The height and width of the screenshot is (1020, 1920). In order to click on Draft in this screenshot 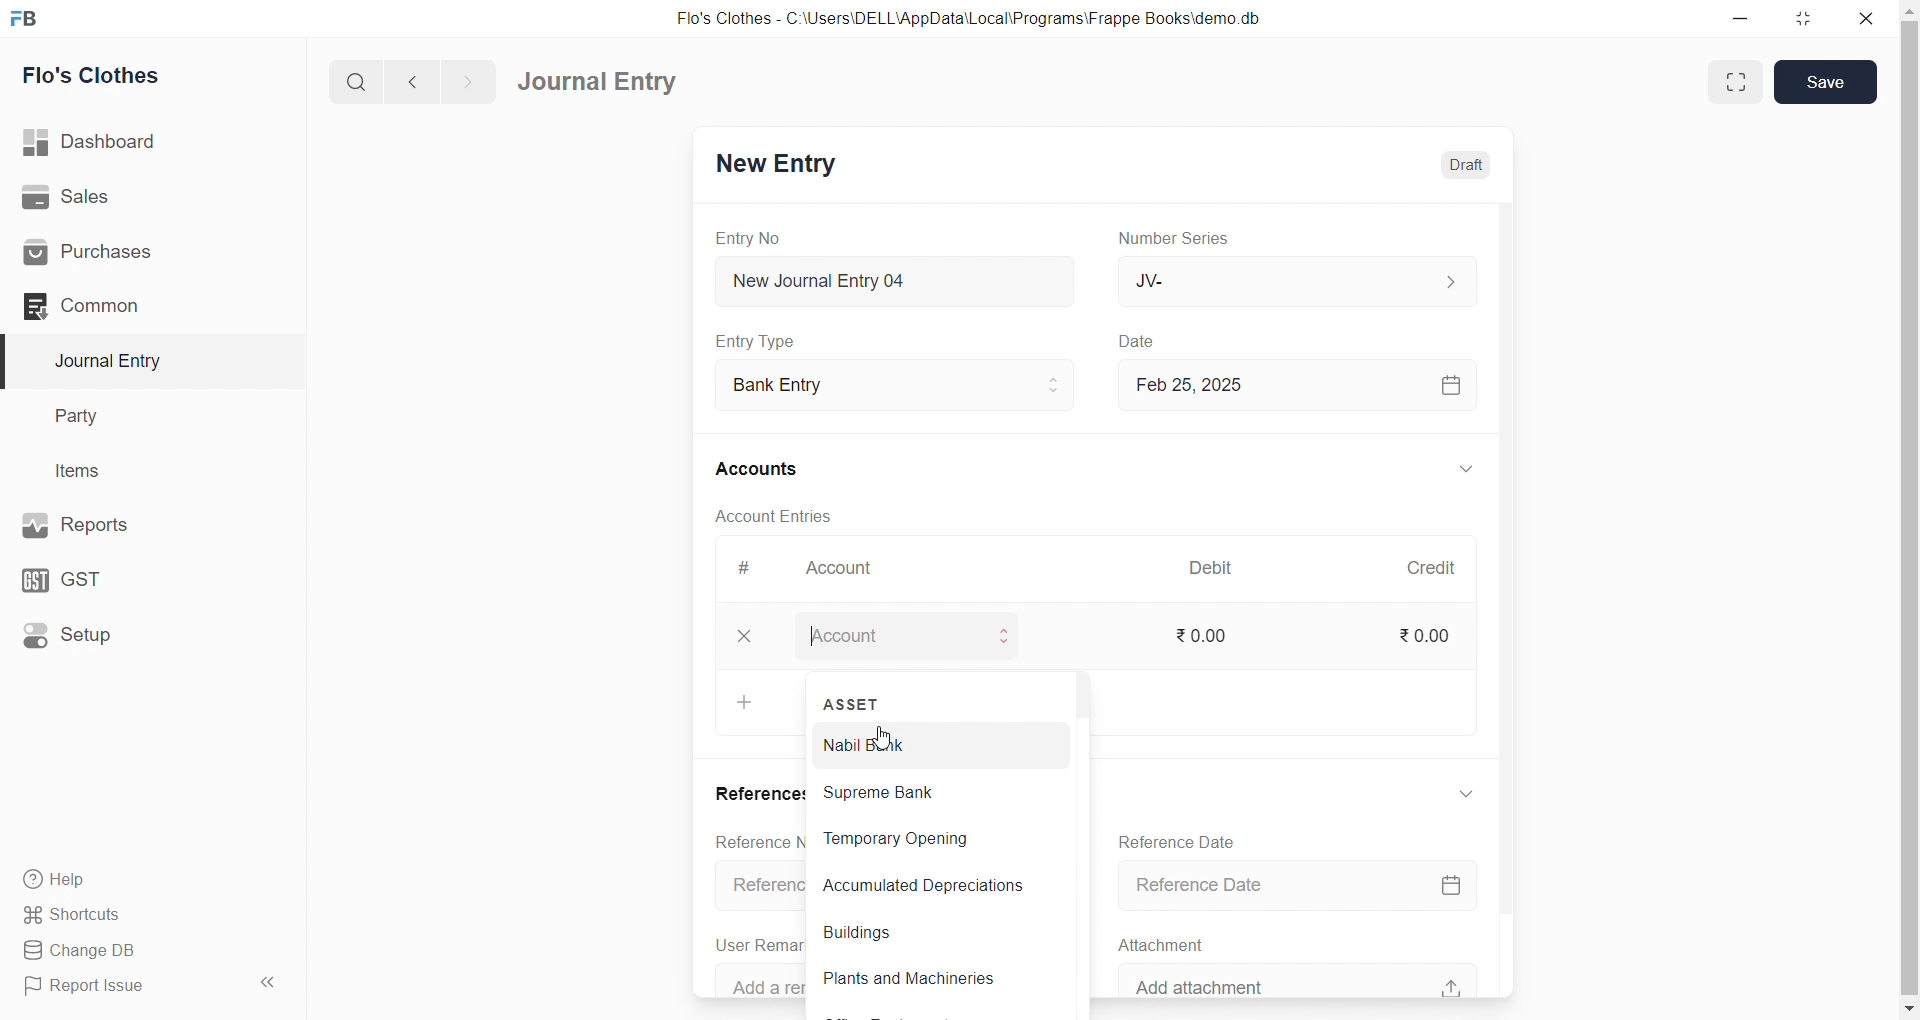, I will do `click(1464, 165)`.